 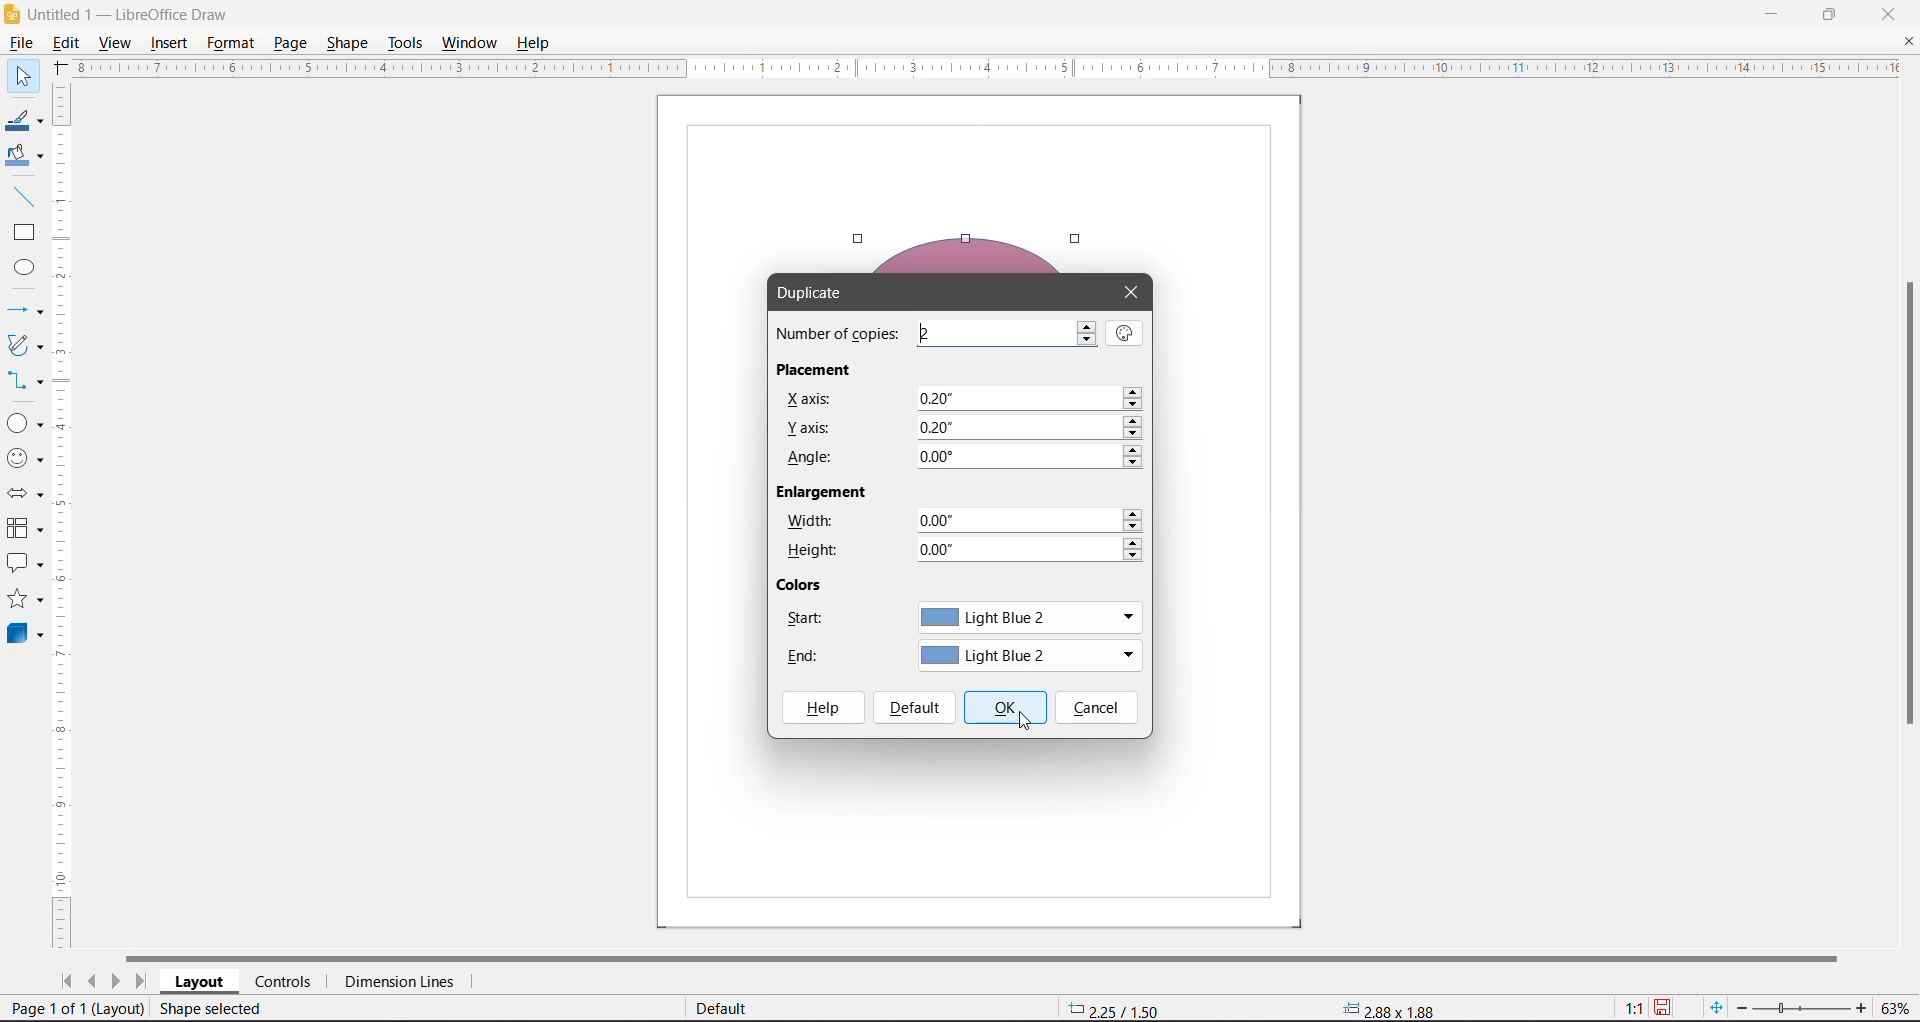 I want to click on Scroll to next page, so click(x=117, y=982).